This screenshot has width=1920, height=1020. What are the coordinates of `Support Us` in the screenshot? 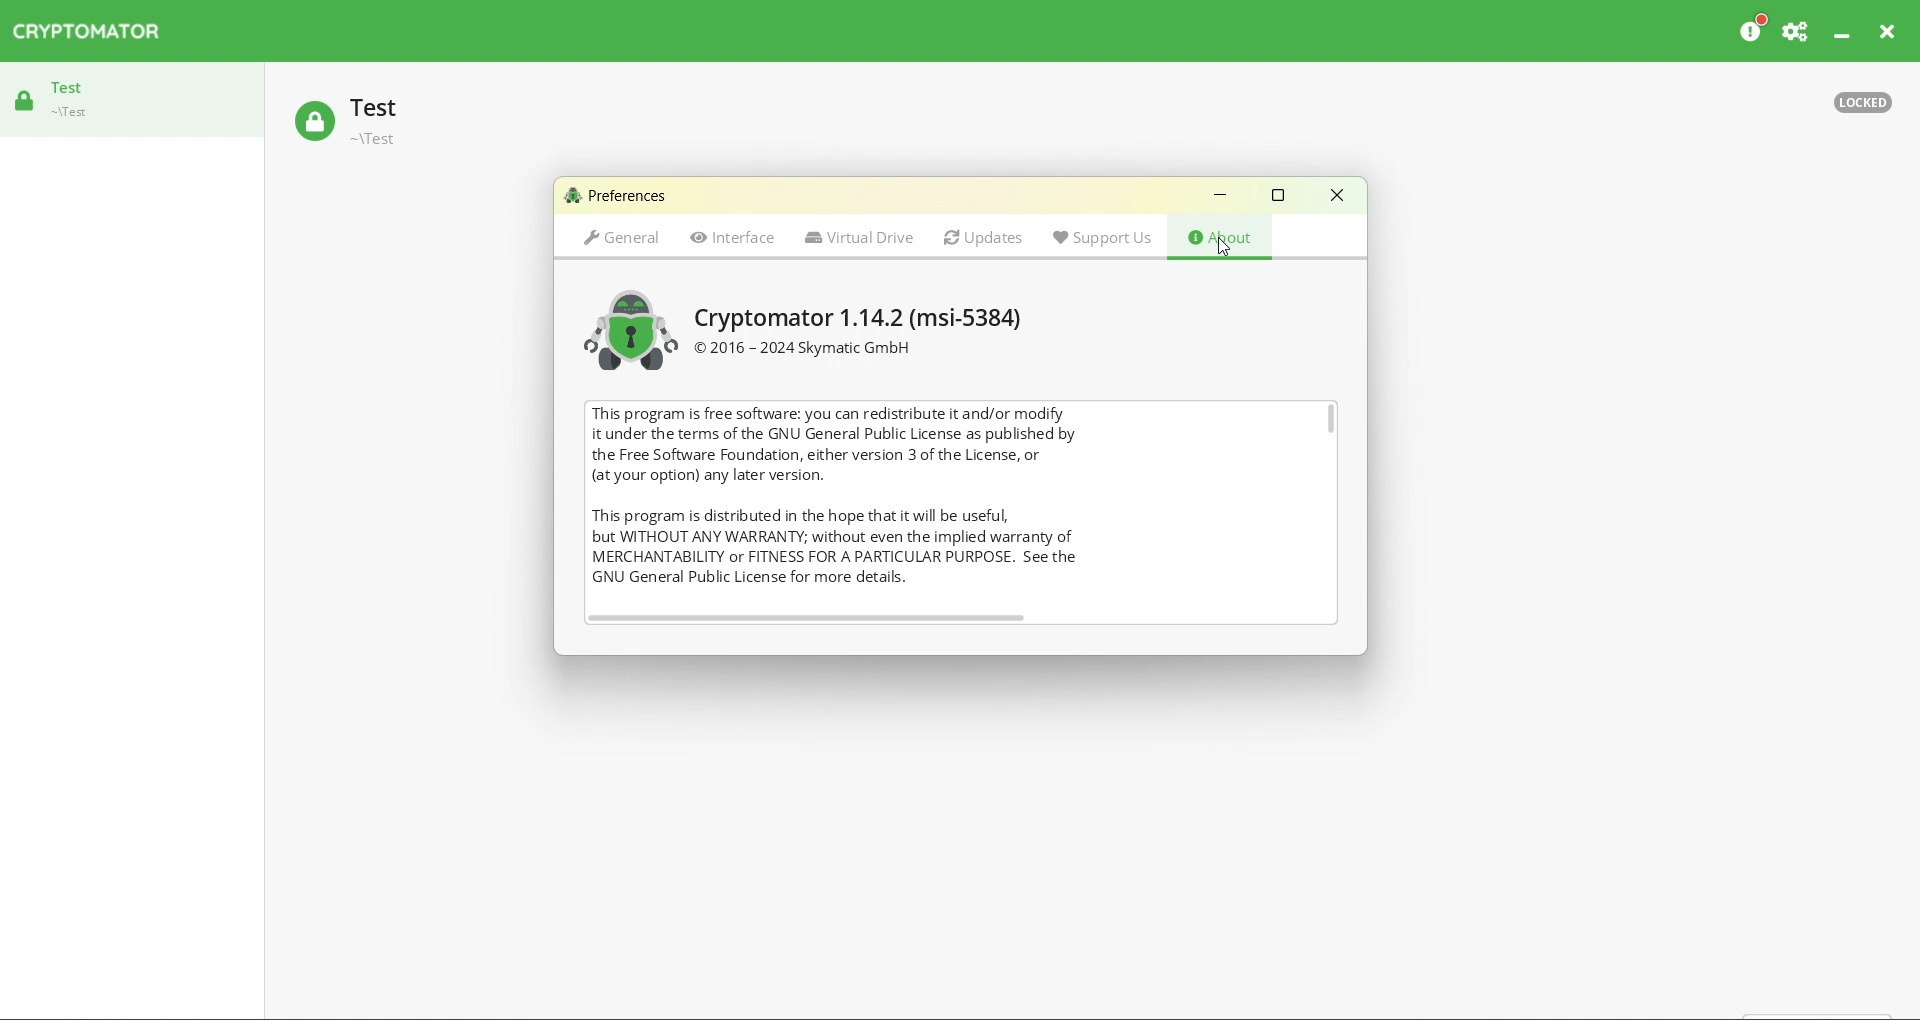 It's located at (1107, 239).